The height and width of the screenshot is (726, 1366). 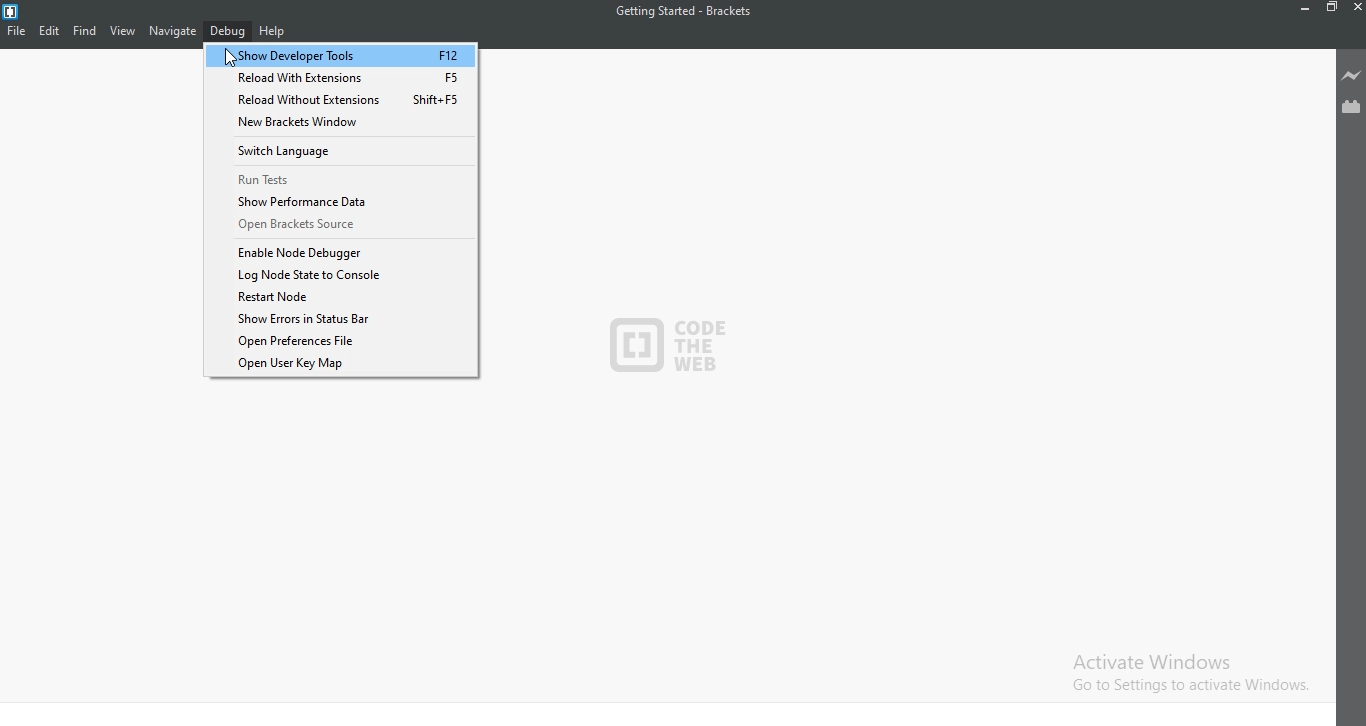 I want to click on Close, so click(x=1357, y=8).